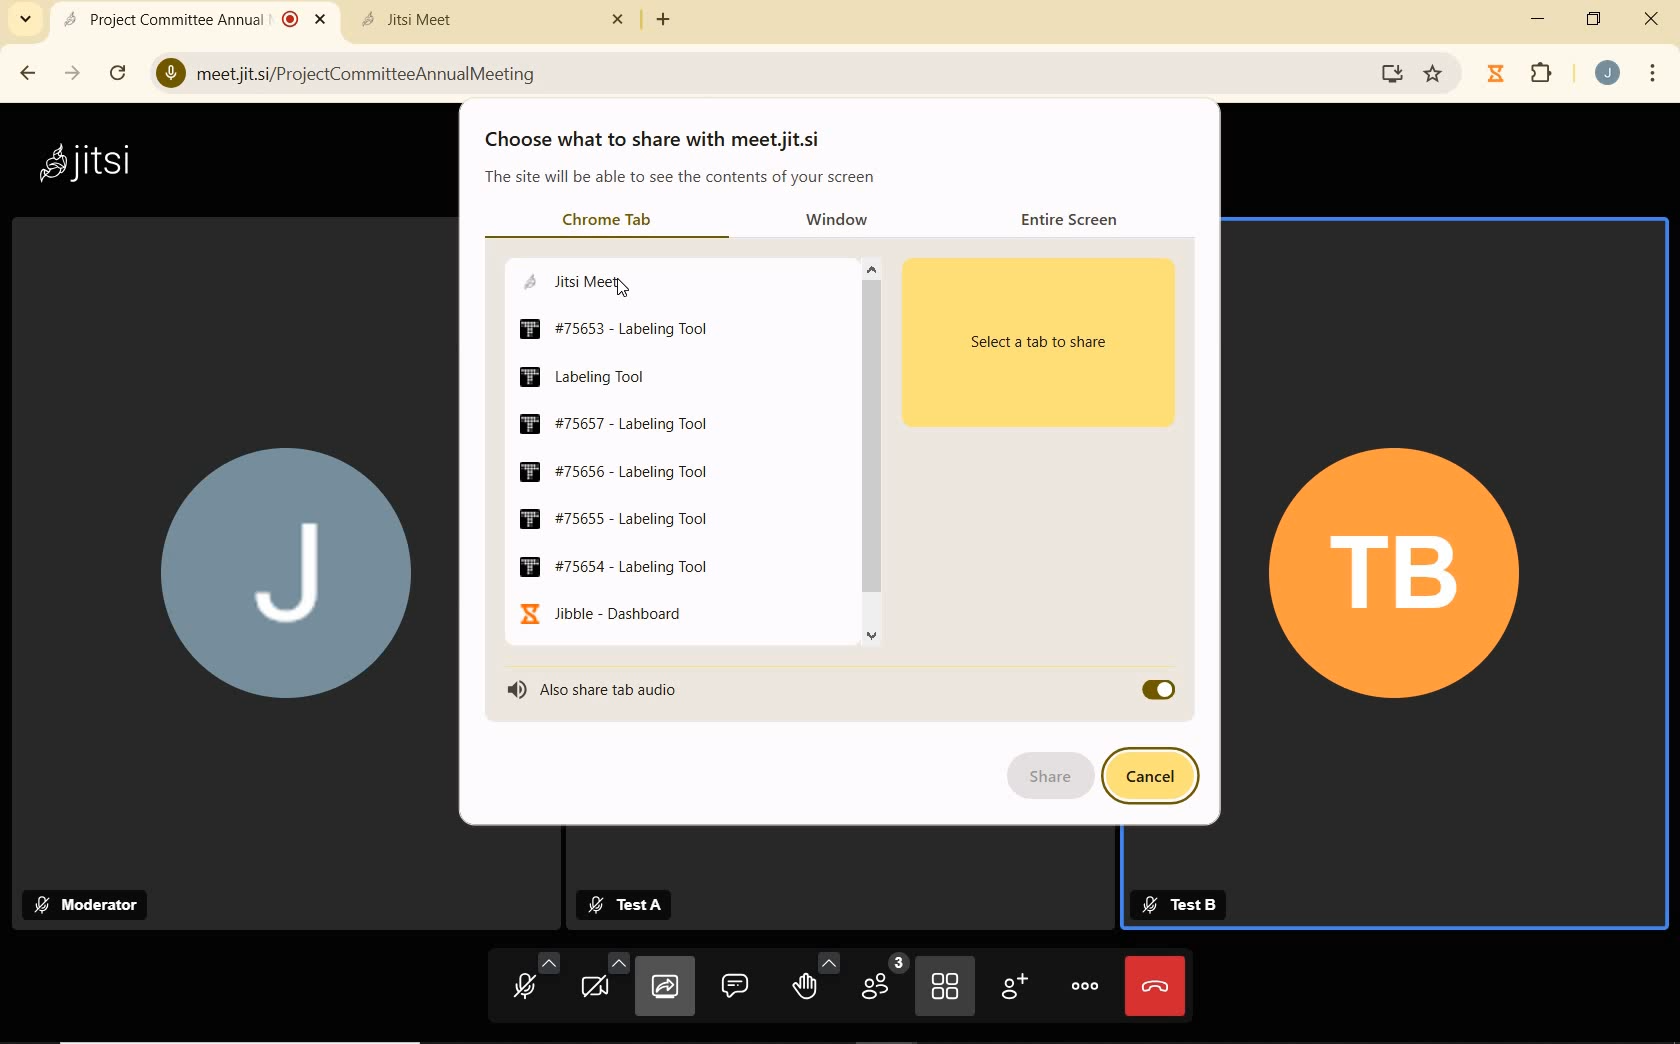  What do you see at coordinates (1524, 75) in the screenshot?
I see `EXTENSION` at bounding box center [1524, 75].